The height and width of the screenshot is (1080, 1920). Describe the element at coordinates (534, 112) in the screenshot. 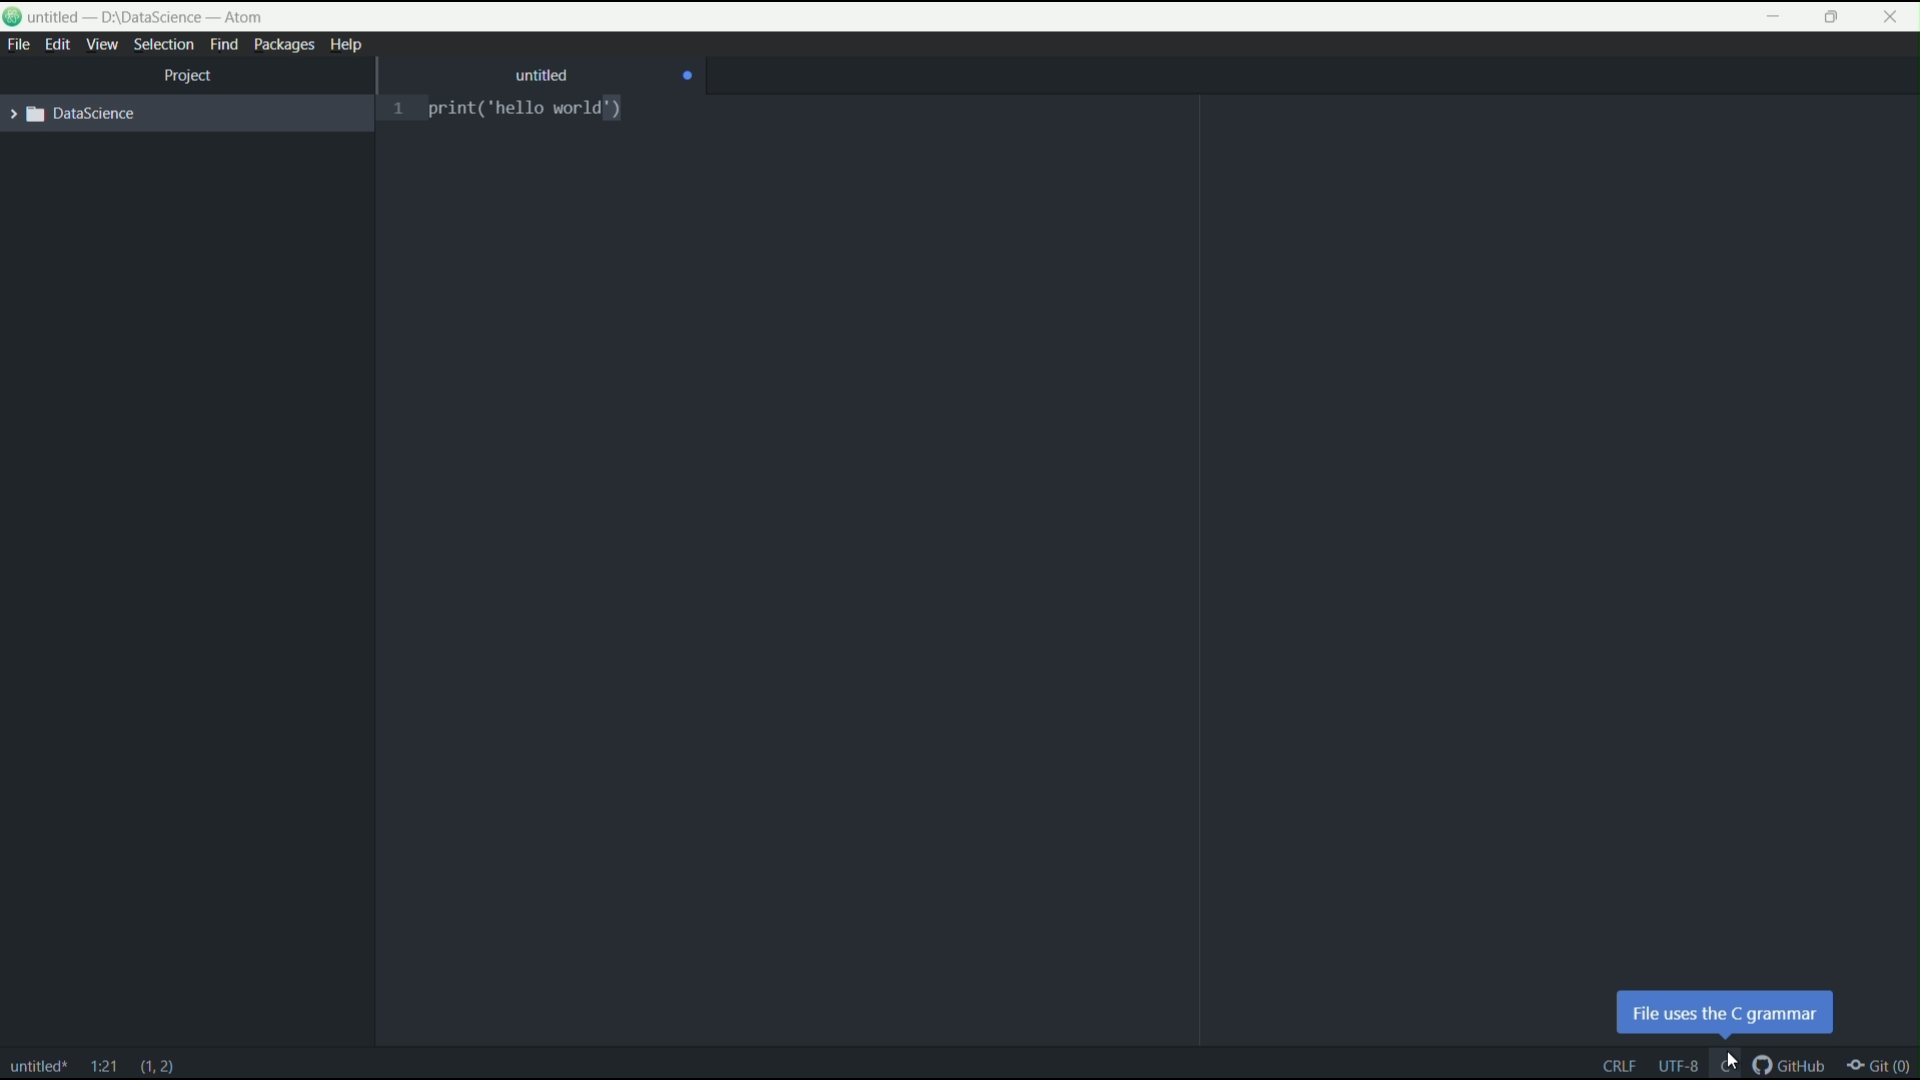

I see `print ("hello world")` at that location.